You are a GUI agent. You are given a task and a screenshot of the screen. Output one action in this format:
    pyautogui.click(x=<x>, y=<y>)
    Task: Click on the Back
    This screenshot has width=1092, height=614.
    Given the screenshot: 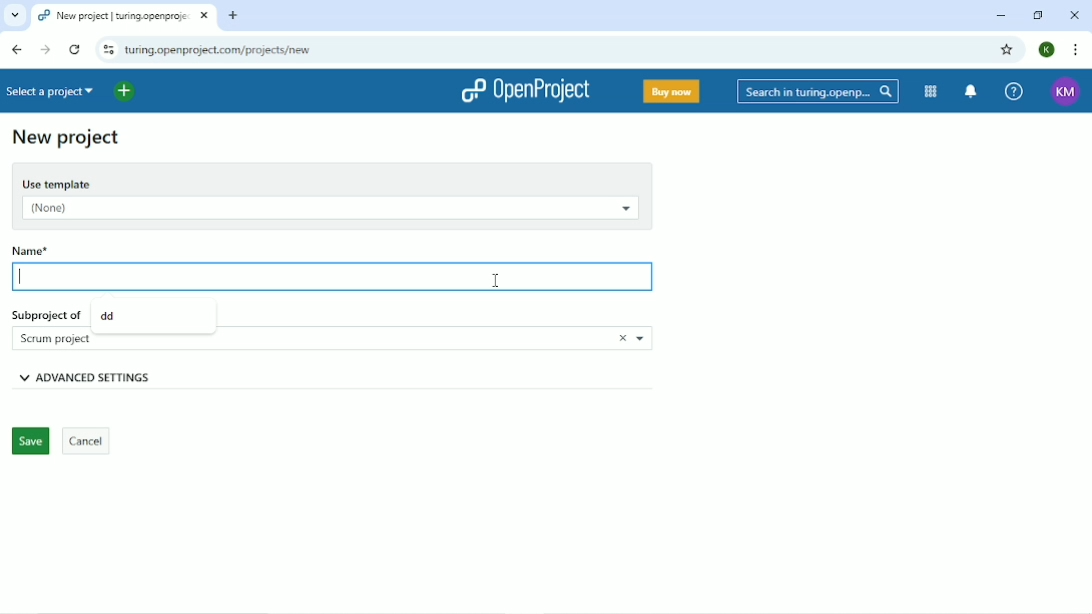 What is the action you would take?
    pyautogui.click(x=17, y=49)
    